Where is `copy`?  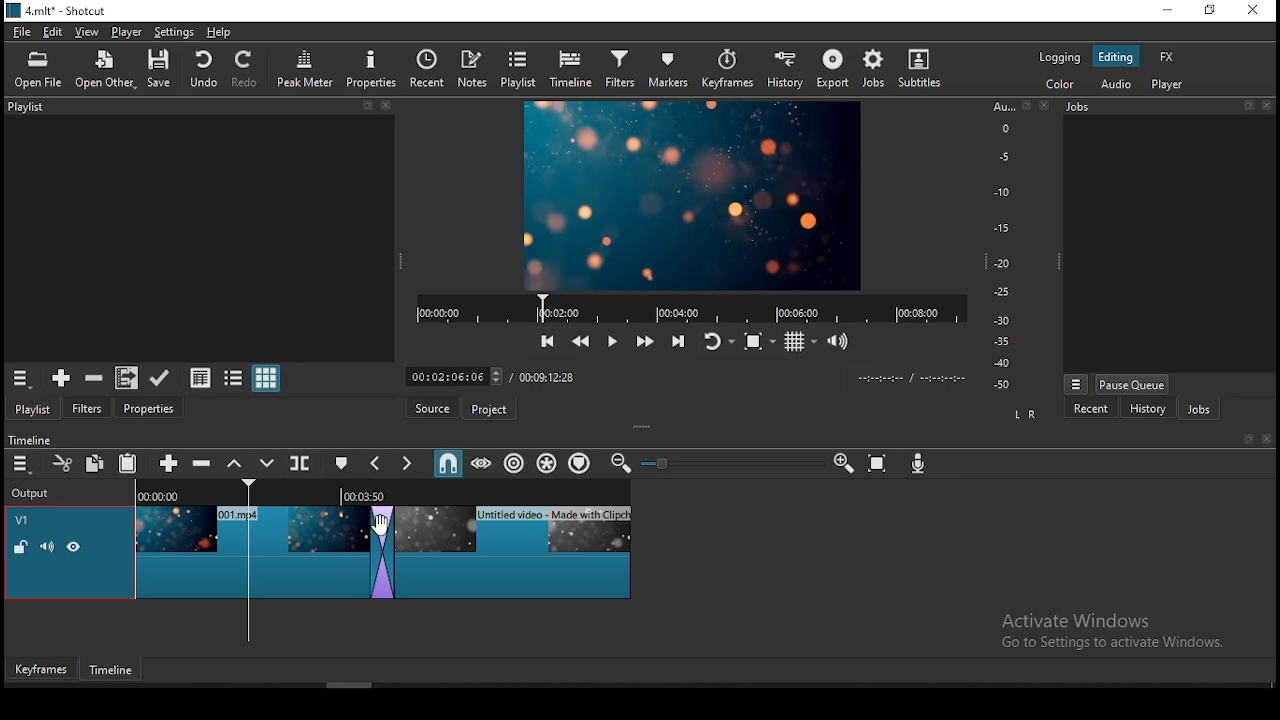 copy is located at coordinates (95, 464).